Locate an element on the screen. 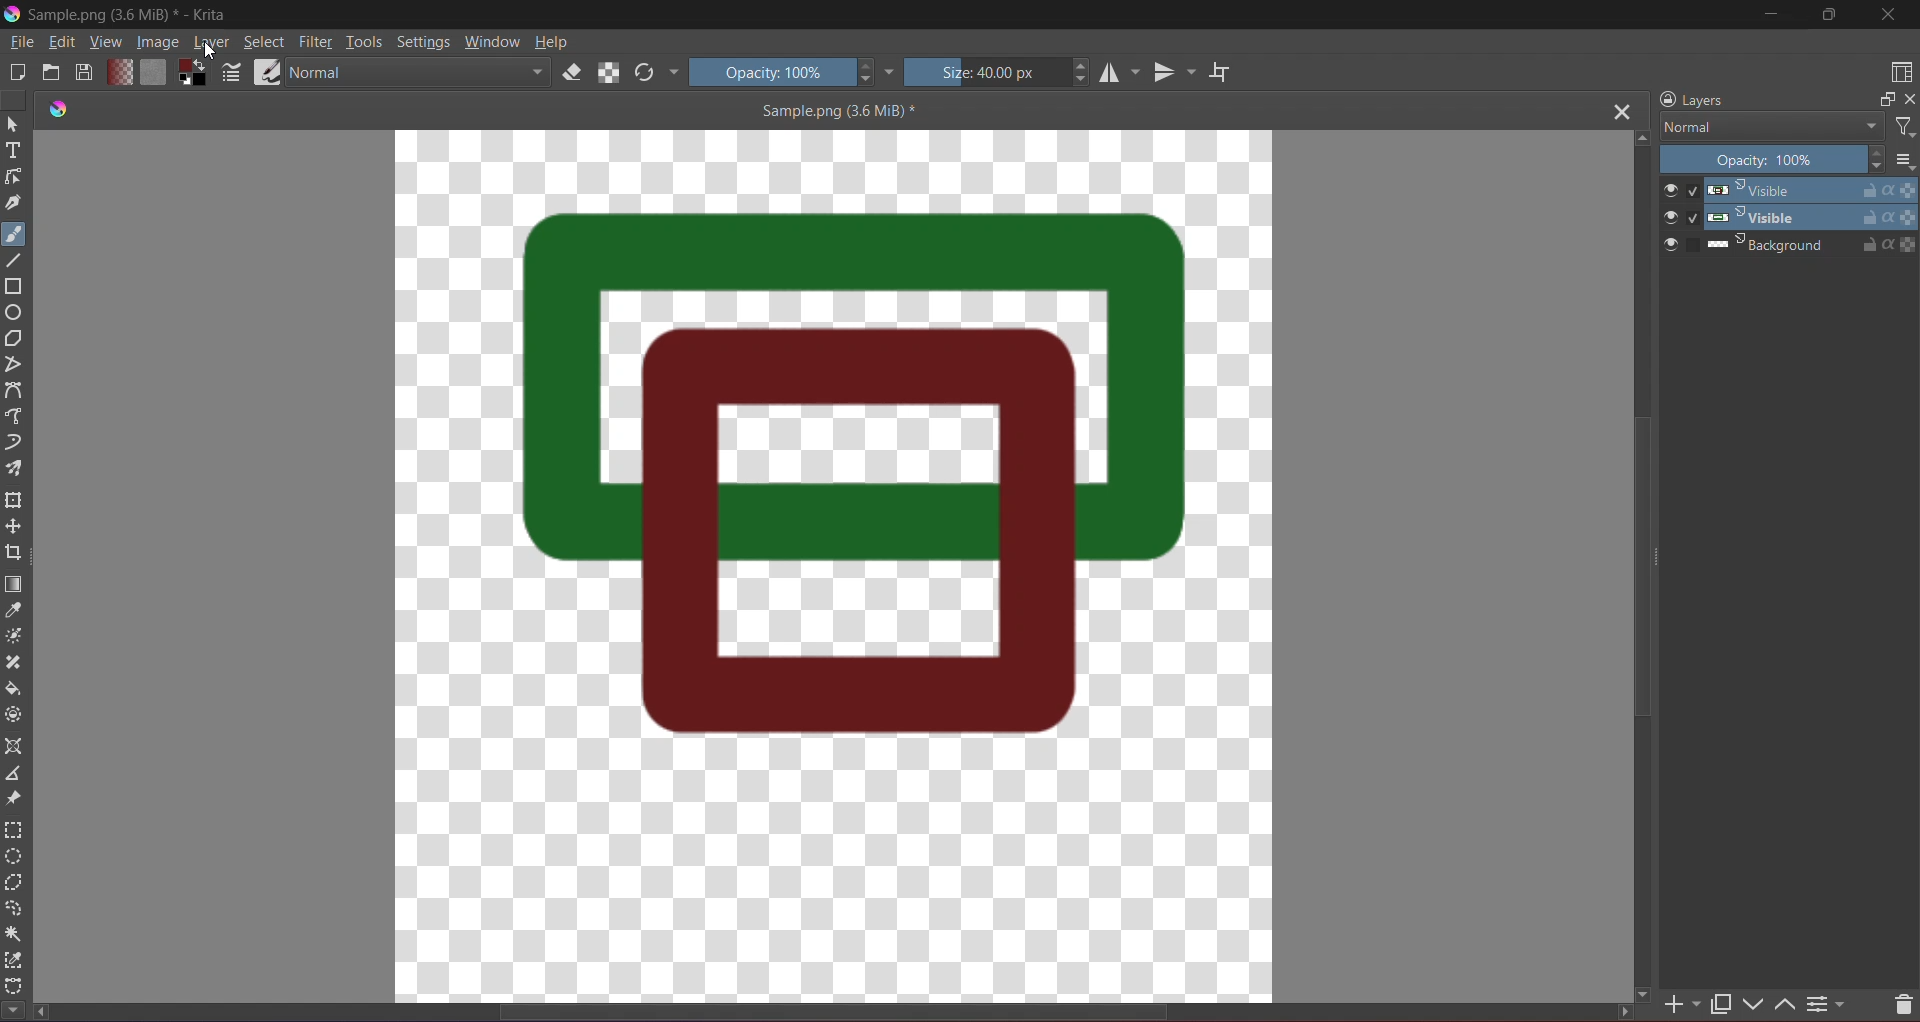 This screenshot has height=1022, width=1920. File is located at coordinates (20, 44).